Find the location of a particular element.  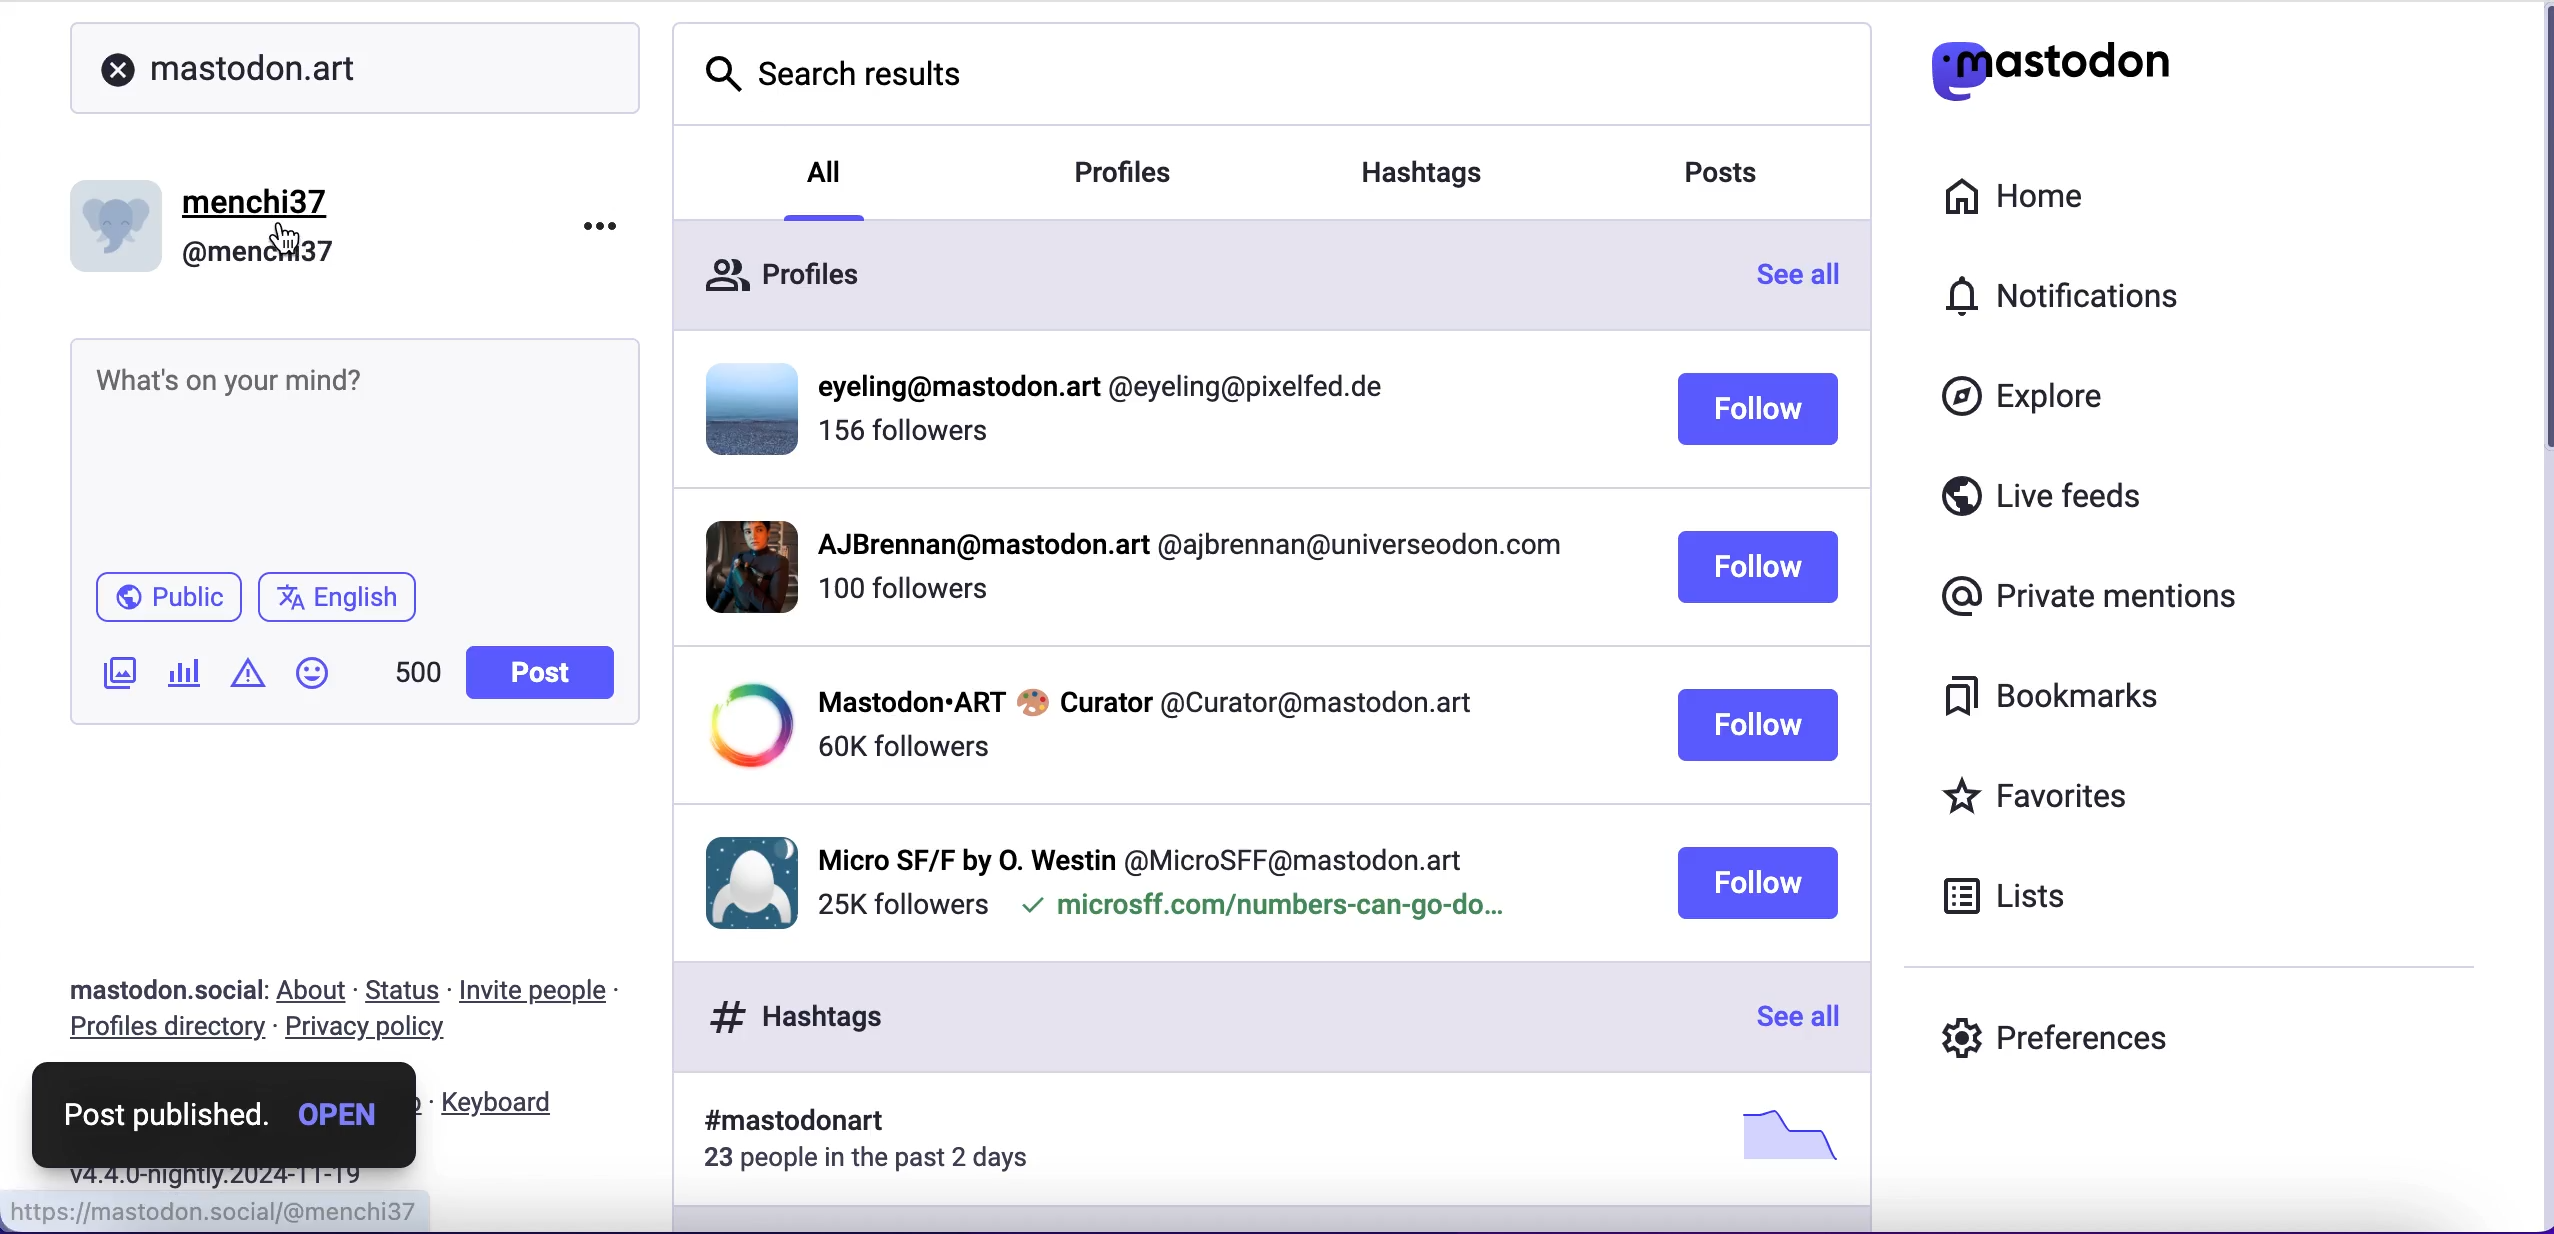

mastodon.social is located at coordinates (156, 985).